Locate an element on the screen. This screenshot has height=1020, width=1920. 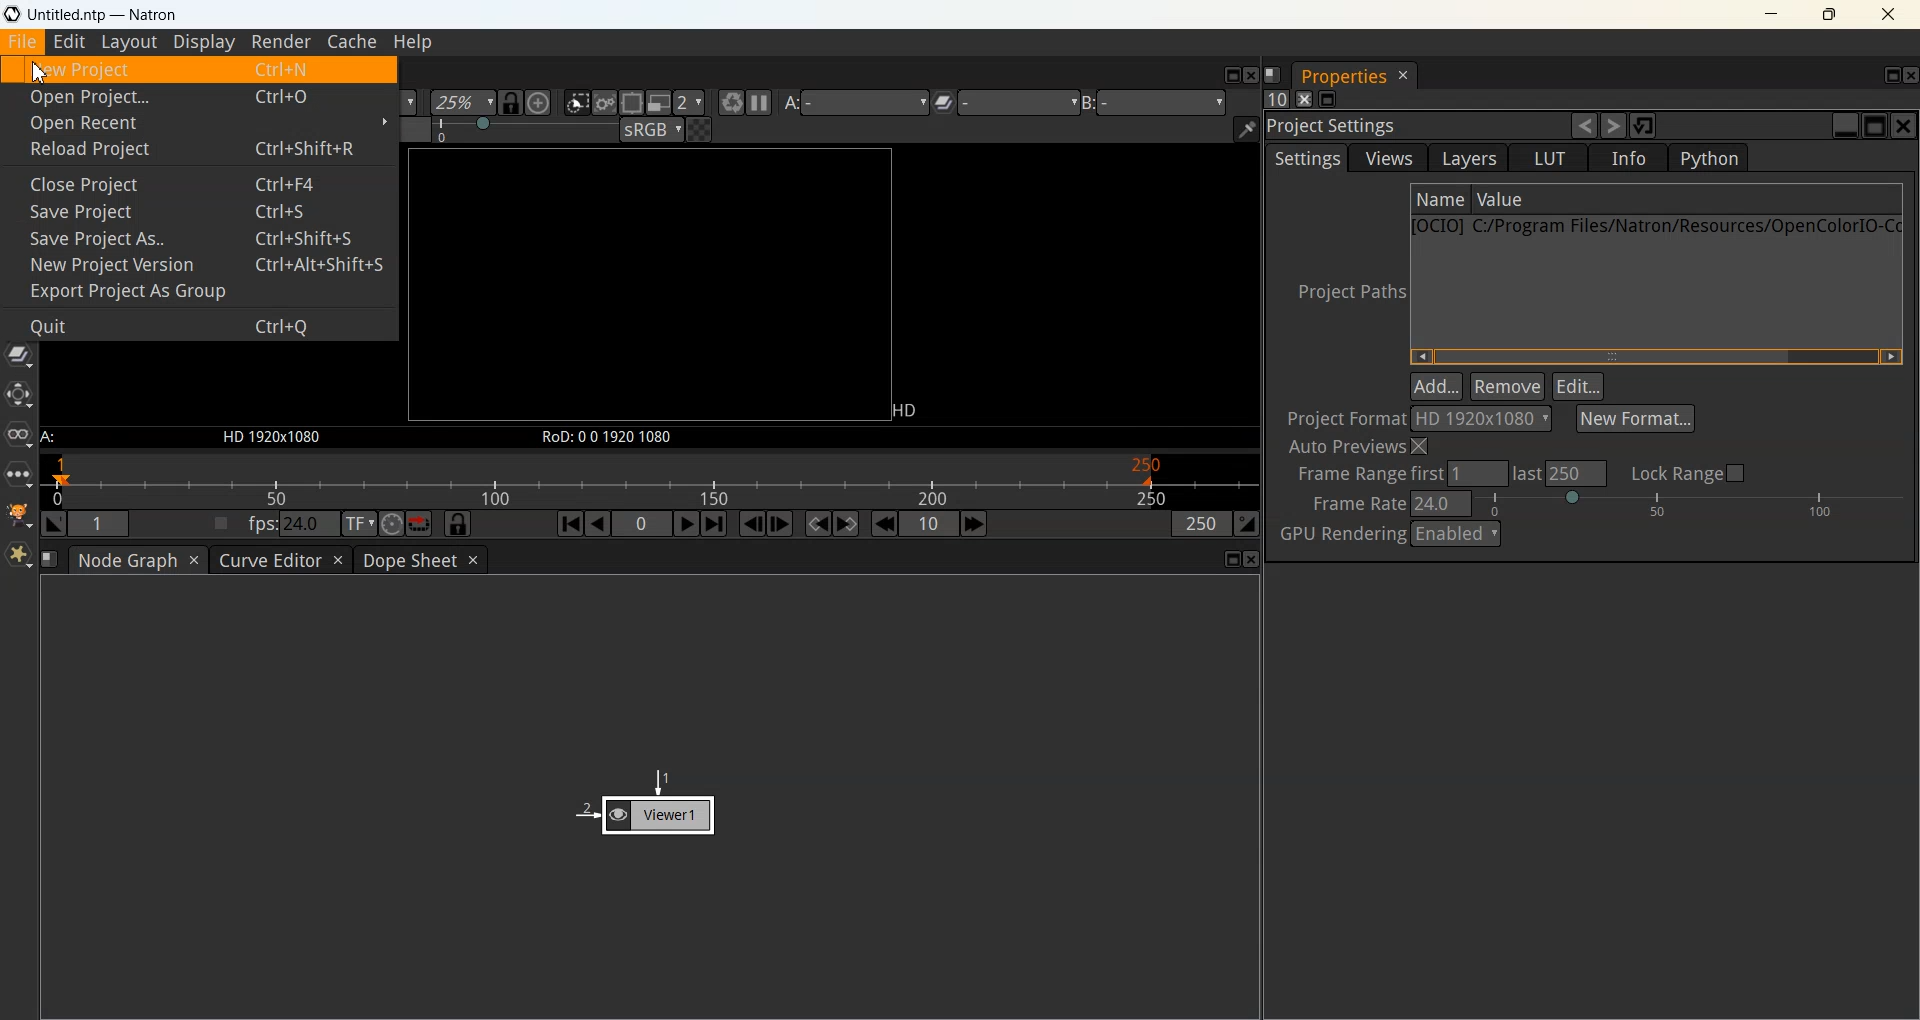
Current frame number is located at coordinates (642, 523).